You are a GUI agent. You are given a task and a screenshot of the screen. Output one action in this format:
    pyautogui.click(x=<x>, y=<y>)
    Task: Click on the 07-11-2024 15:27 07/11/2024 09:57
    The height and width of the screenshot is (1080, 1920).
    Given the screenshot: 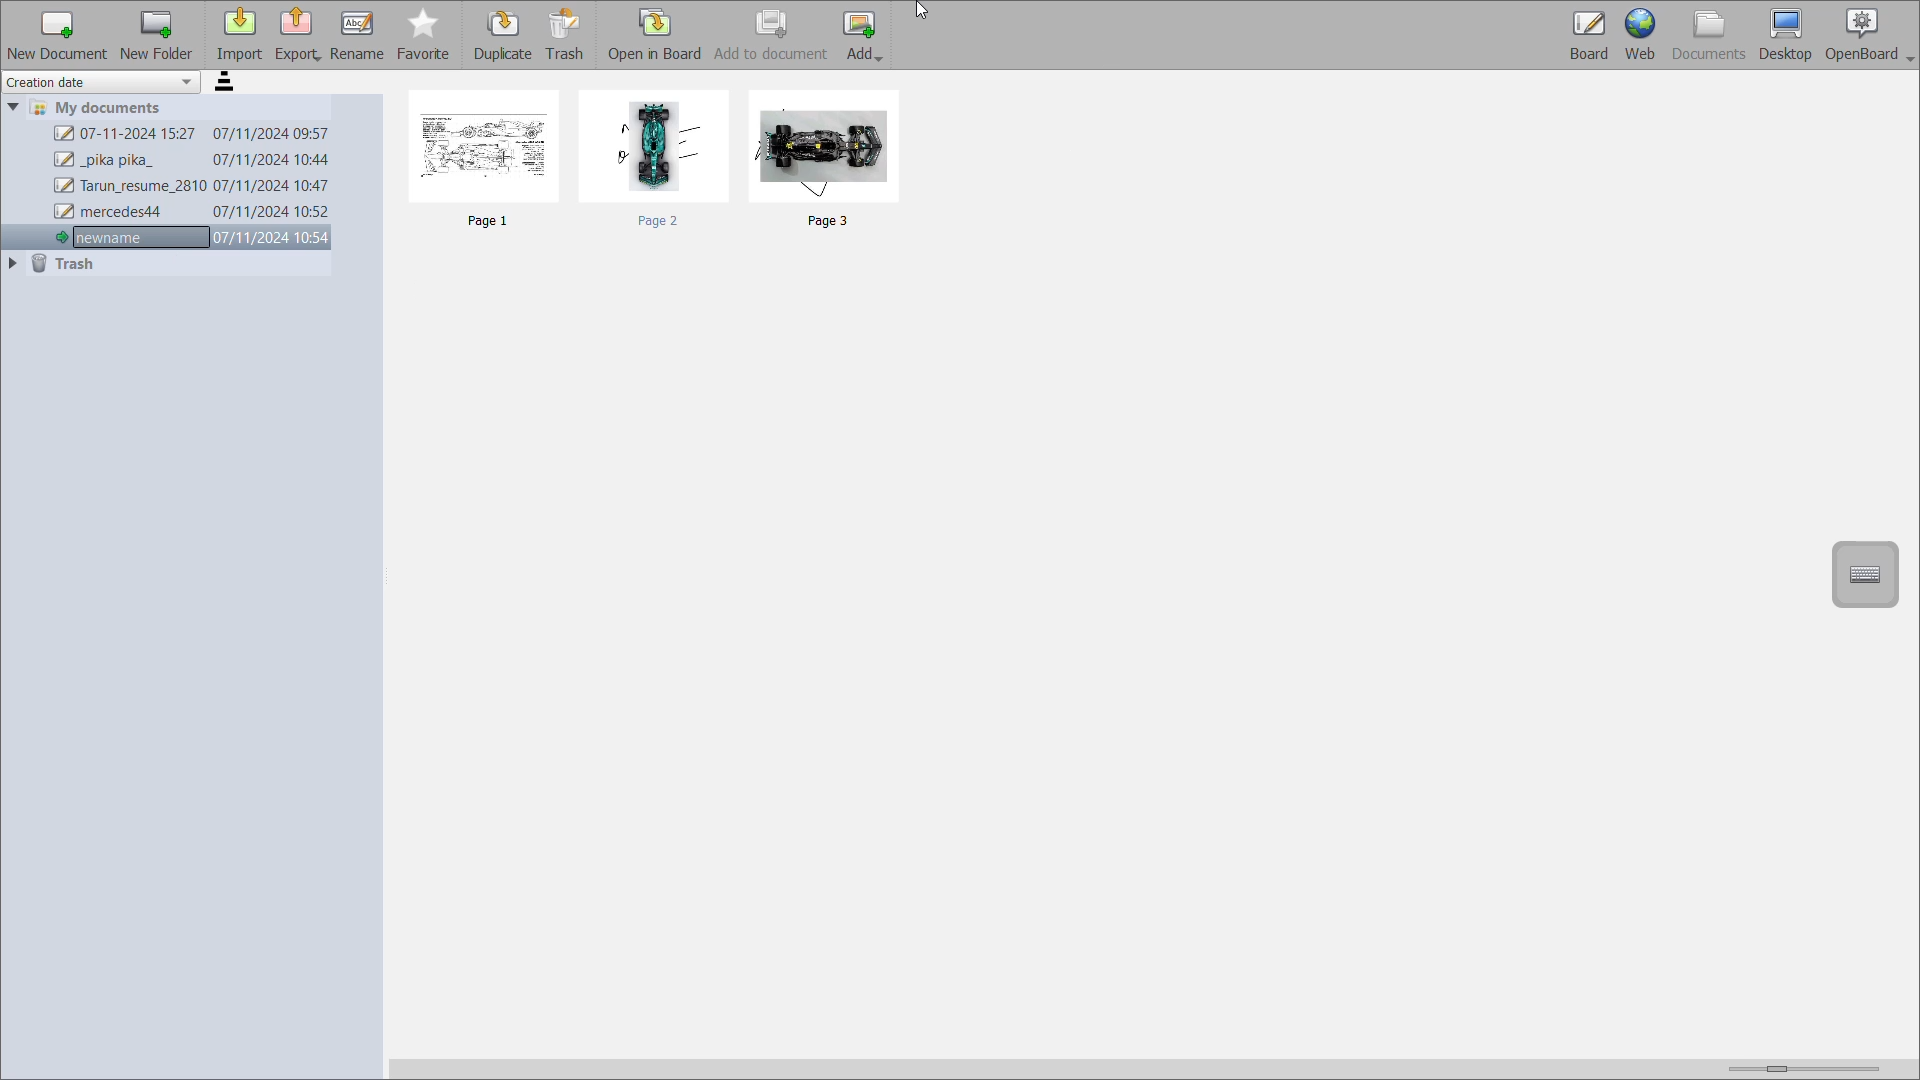 What is the action you would take?
    pyautogui.click(x=192, y=135)
    